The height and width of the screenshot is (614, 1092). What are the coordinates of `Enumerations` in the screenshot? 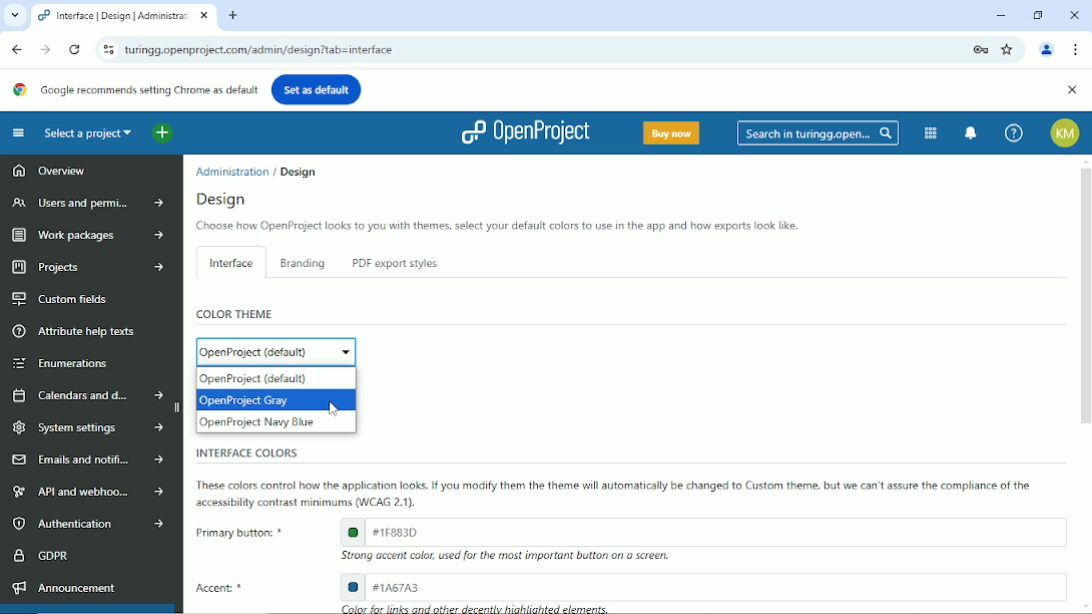 It's located at (63, 363).